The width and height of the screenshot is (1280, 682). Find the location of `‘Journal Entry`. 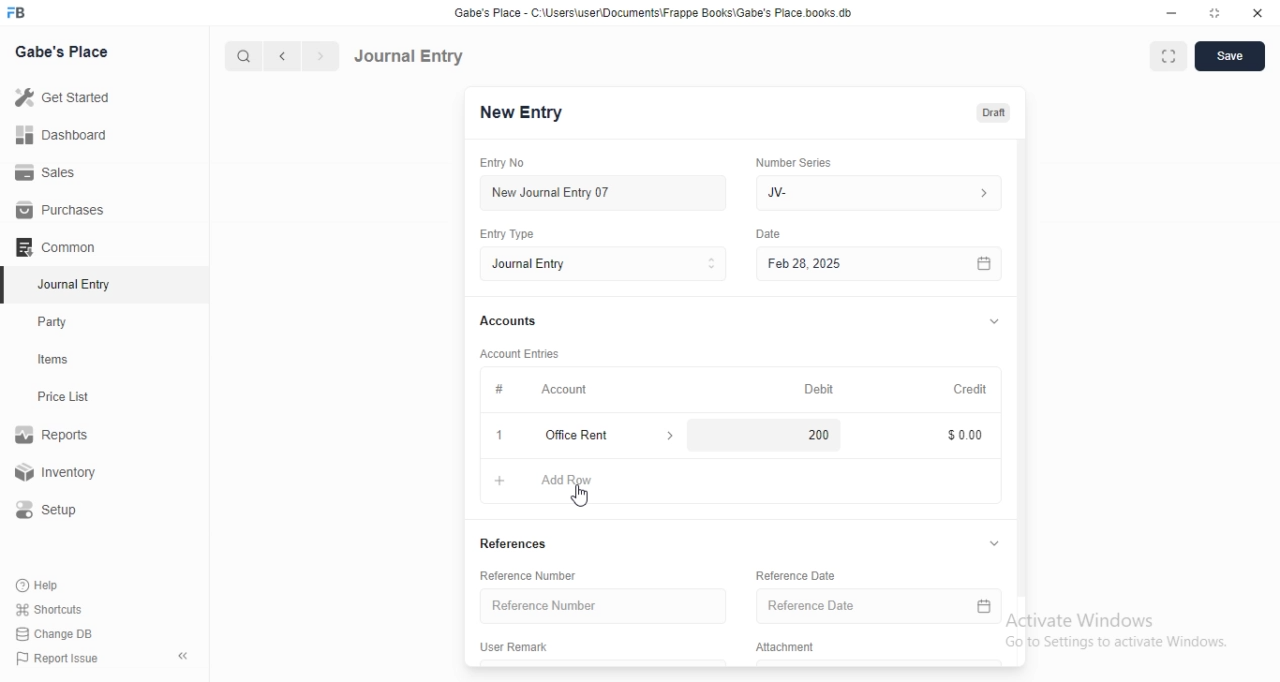

‘Journal Entry is located at coordinates (77, 284).